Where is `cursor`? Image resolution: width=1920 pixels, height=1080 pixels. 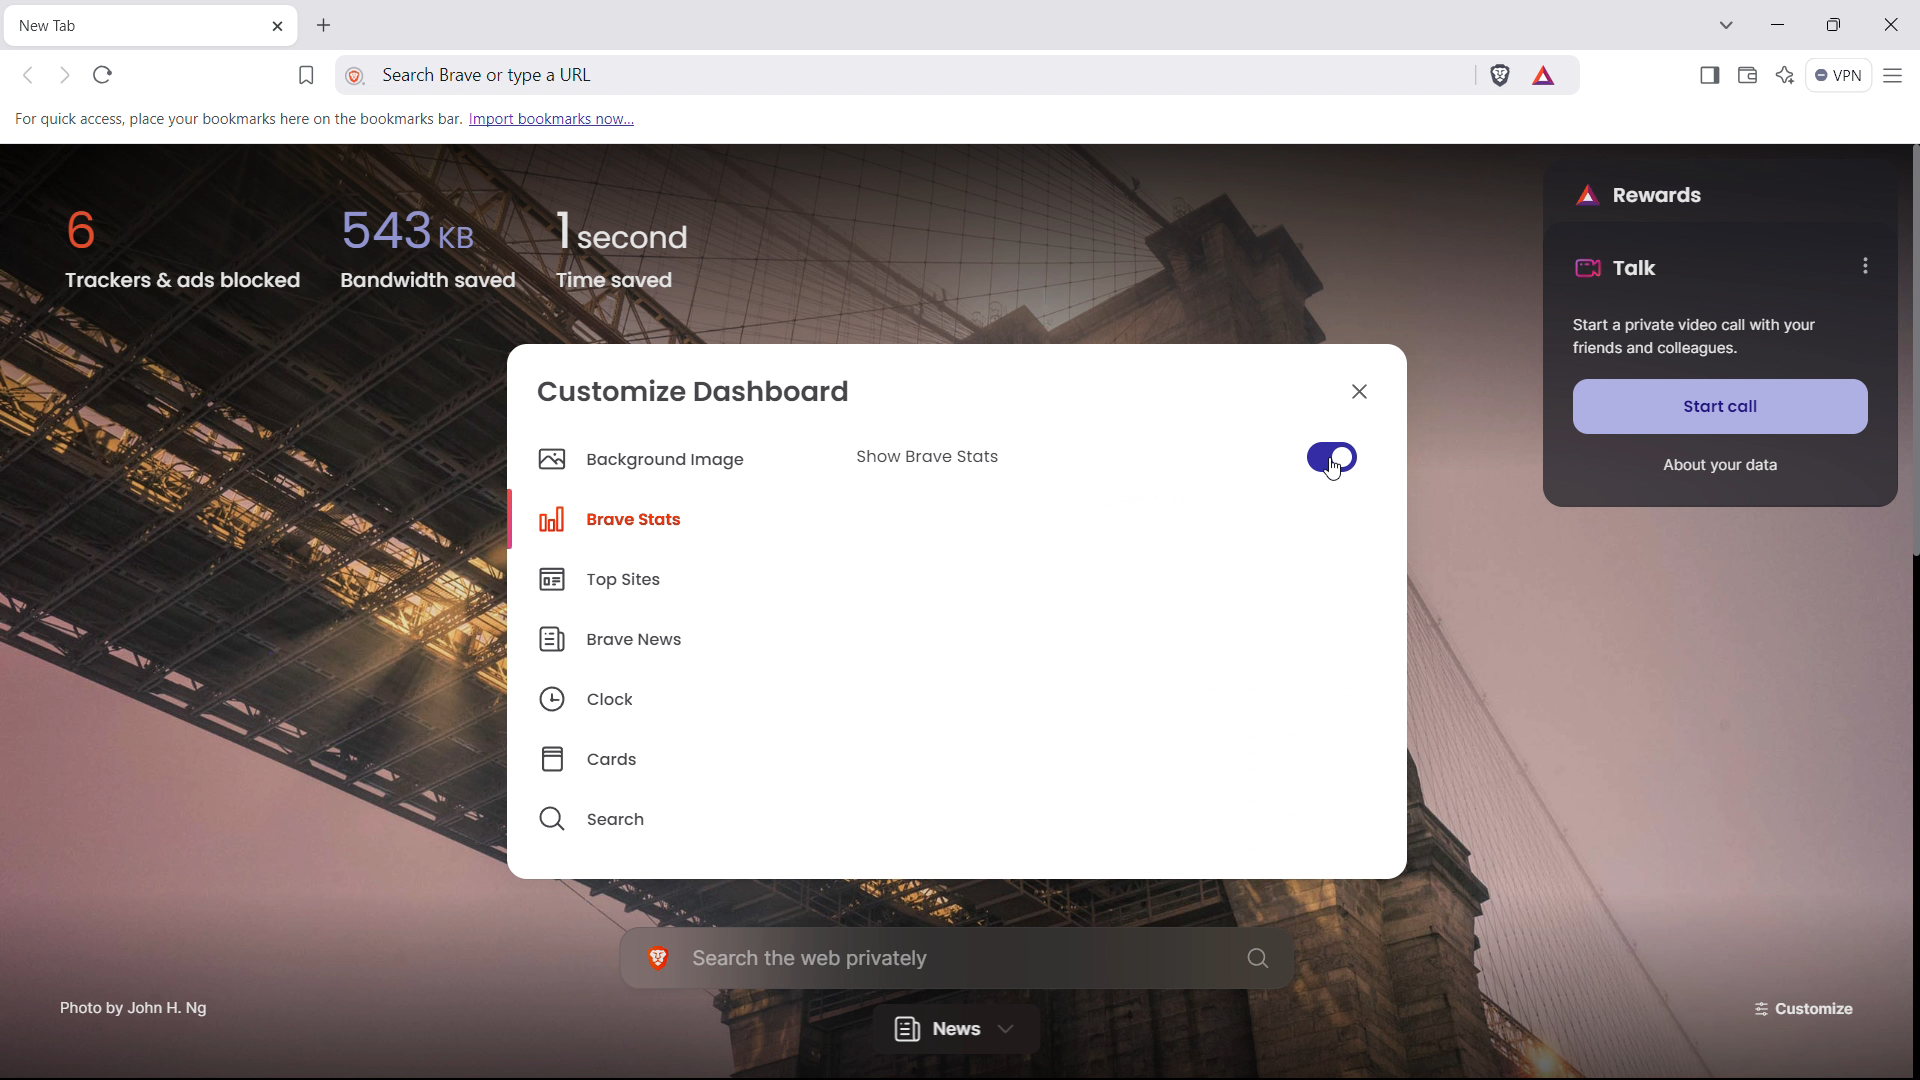
cursor is located at coordinates (1336, 469).